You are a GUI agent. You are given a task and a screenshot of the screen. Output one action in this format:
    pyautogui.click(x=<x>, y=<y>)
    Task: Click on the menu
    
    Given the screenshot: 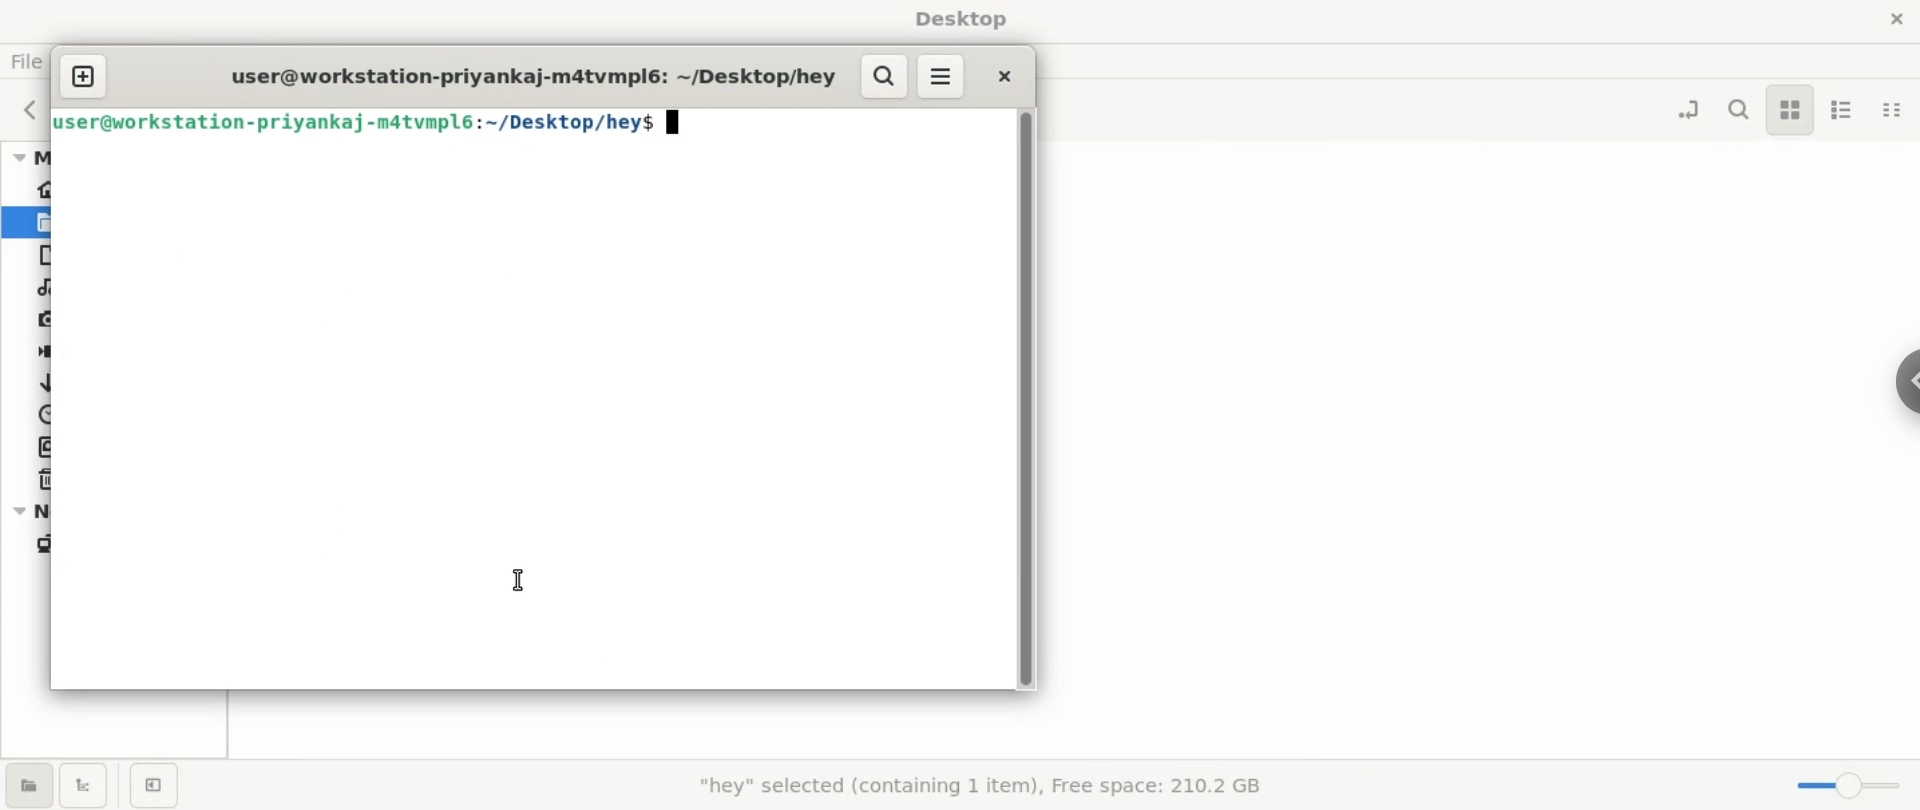 What is the action you would take?
    pyautogui.click(x=944, y=76)
    